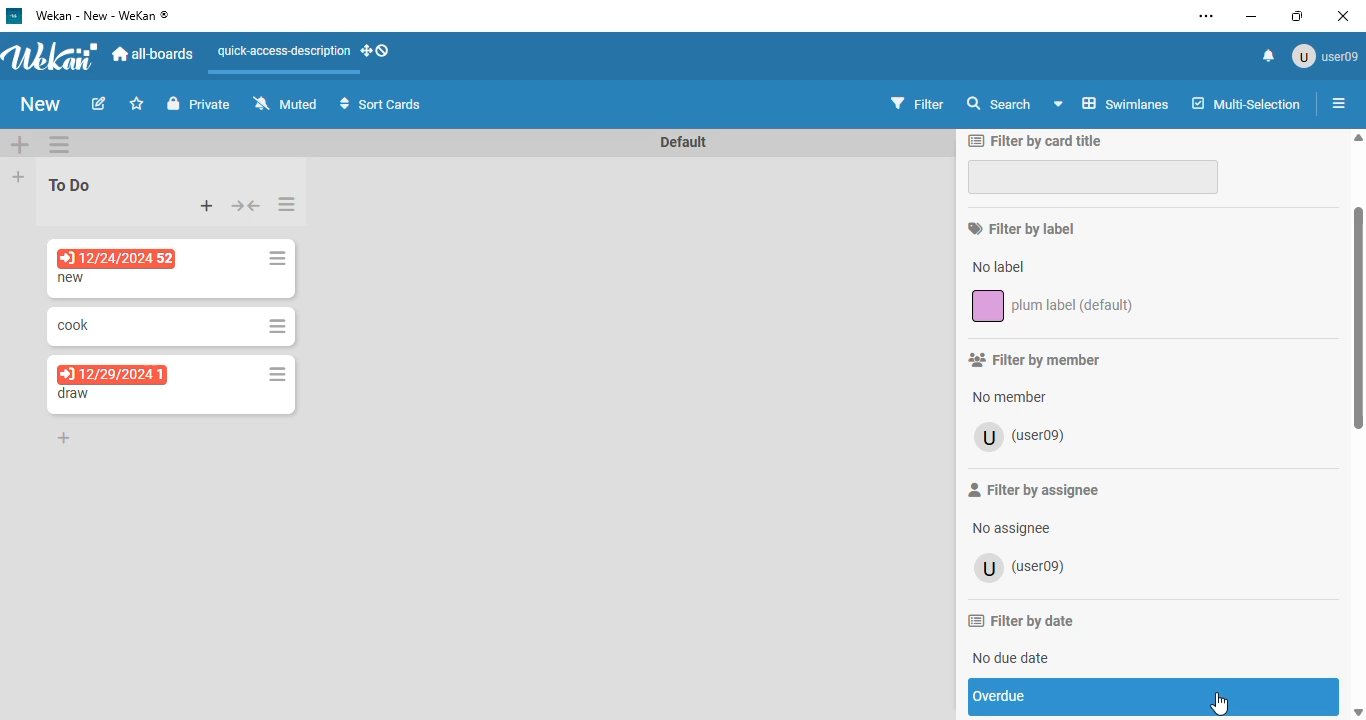 The height and width of the screenshot is (720, 1366). What do you see at coordinates (73, 394) in the screenshot?
I see `card name` at bounding box center [73, 394].